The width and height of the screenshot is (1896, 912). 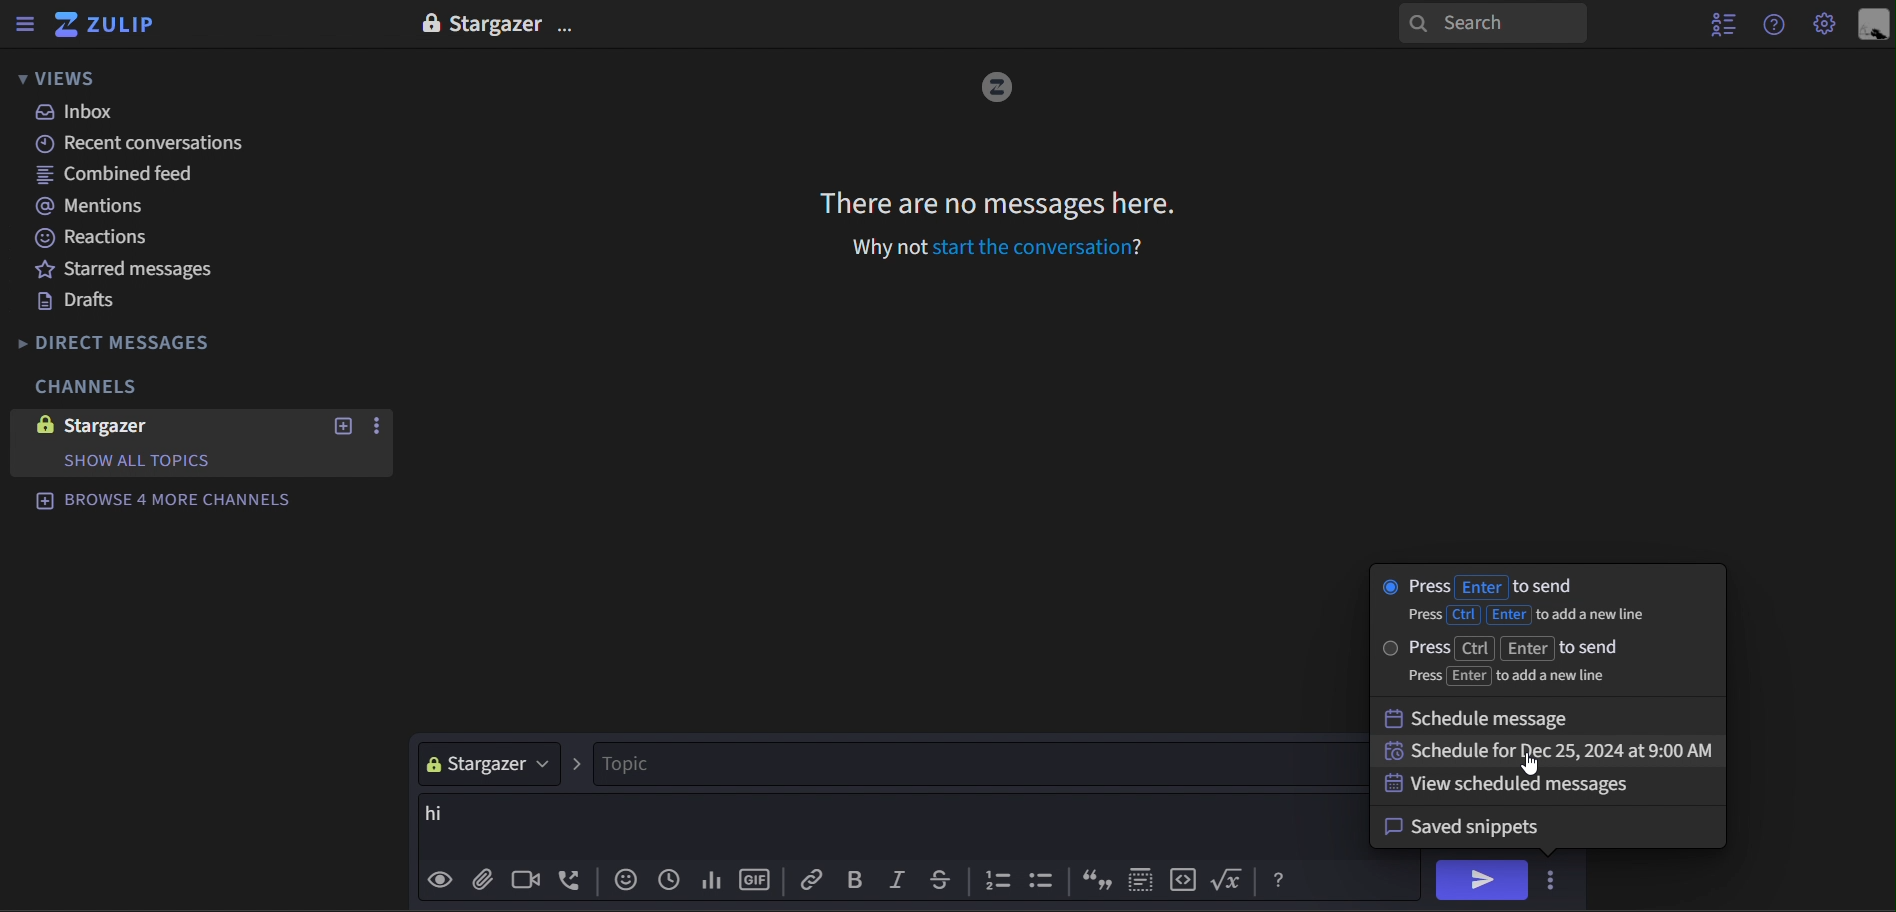 I want to click on show all Topics, so click(x=139, y=462).